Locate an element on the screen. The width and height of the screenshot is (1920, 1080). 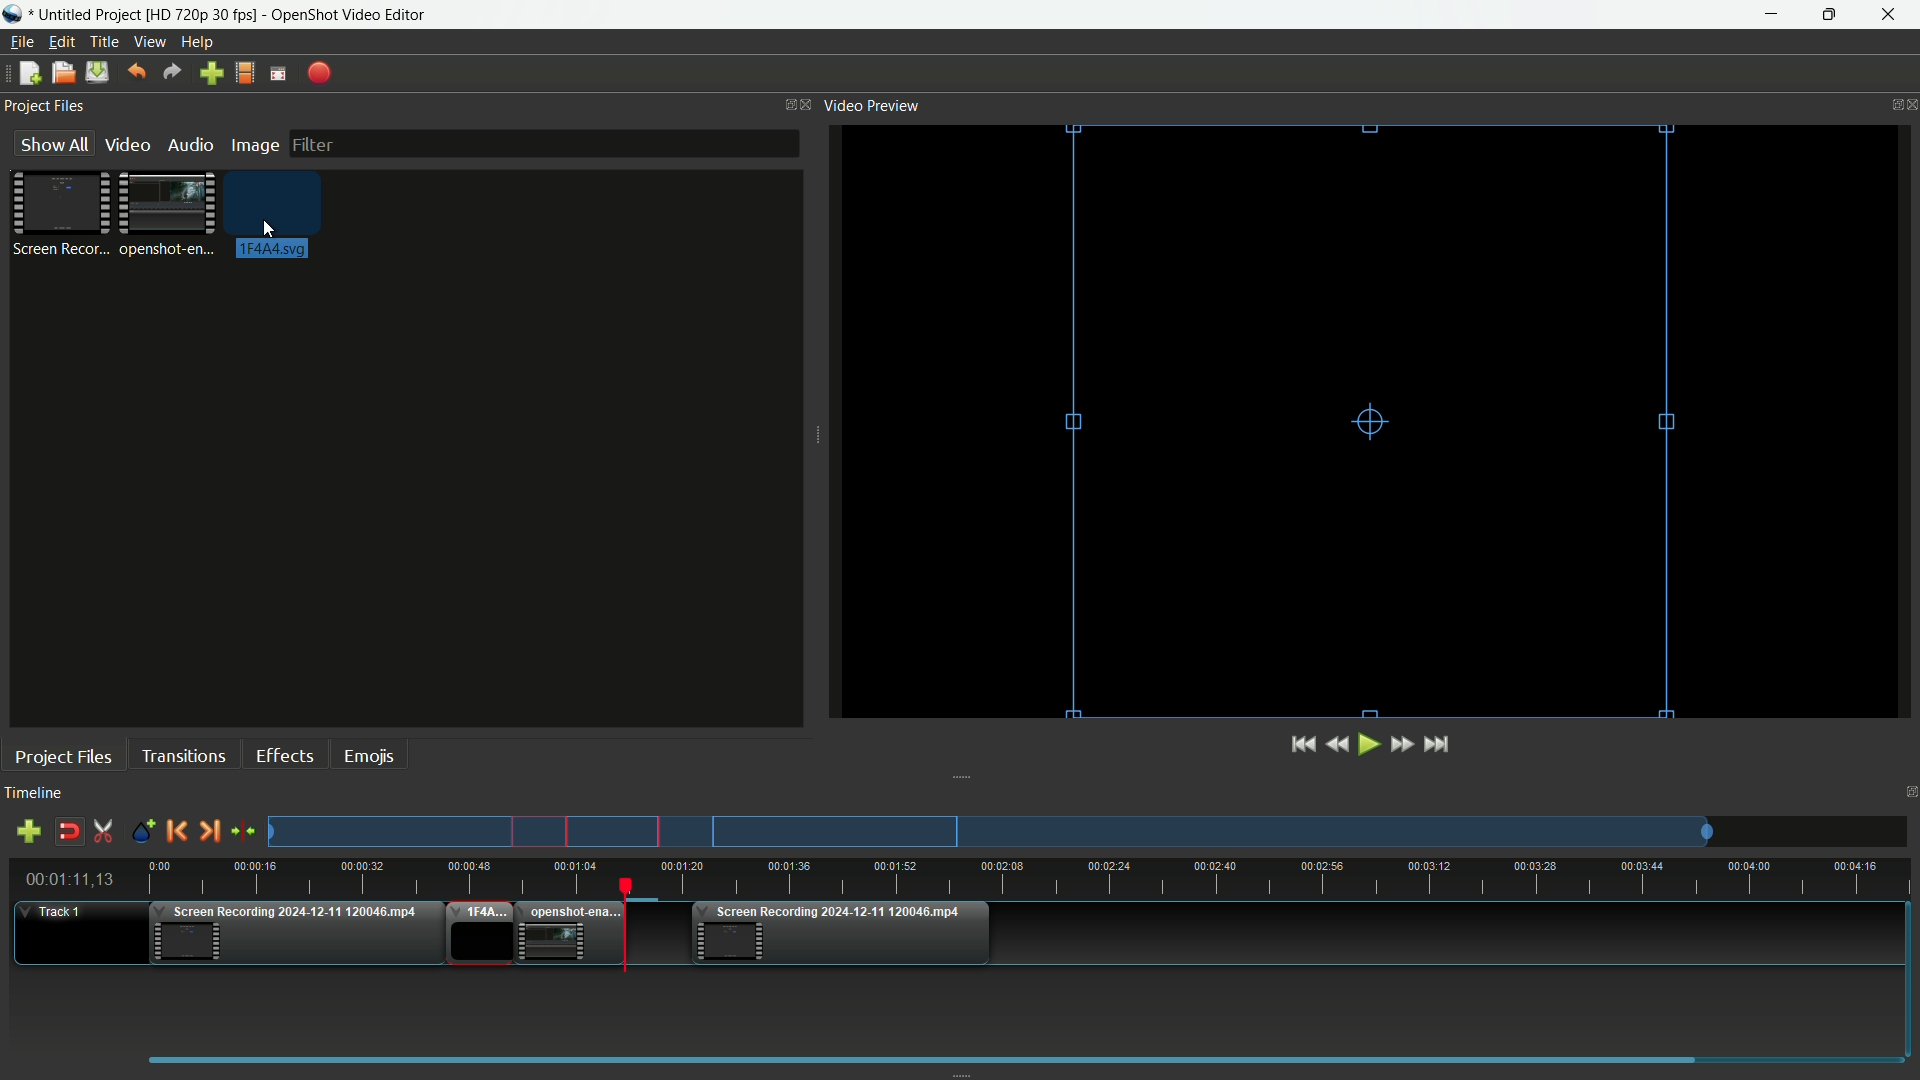
timeline ruler is located at coordinates (1030, 879).